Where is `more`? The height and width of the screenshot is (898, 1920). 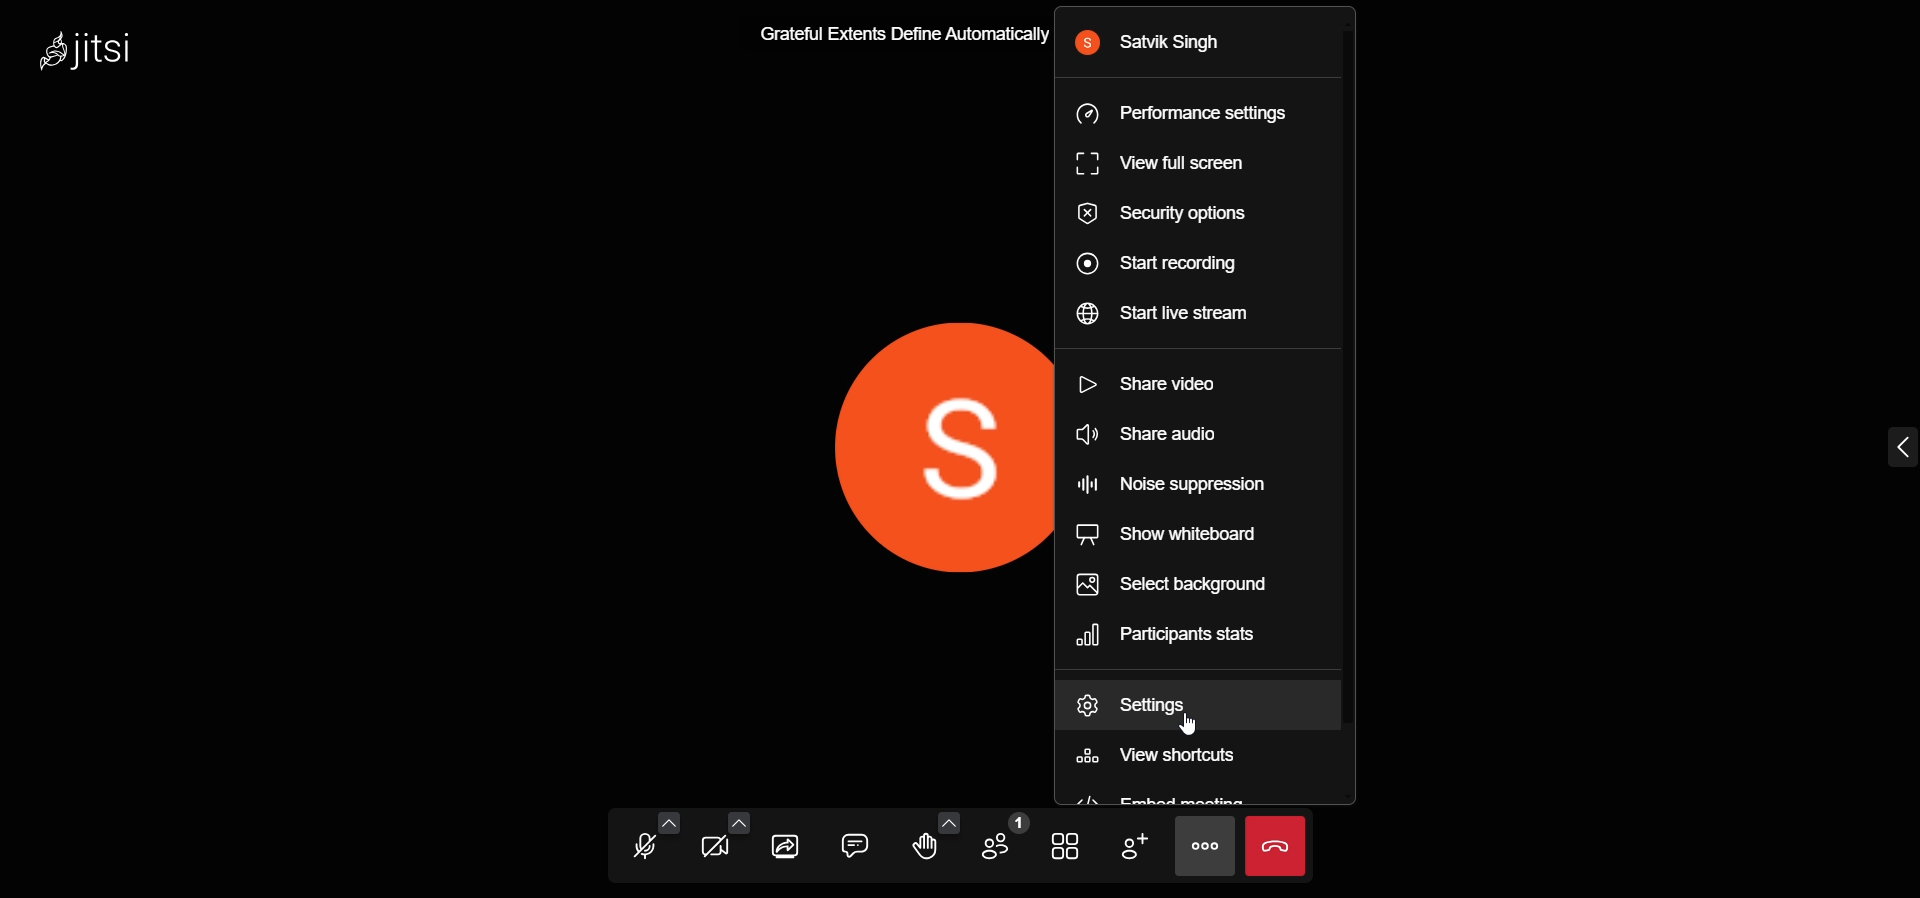
more is located at coordinates (1206, 847).